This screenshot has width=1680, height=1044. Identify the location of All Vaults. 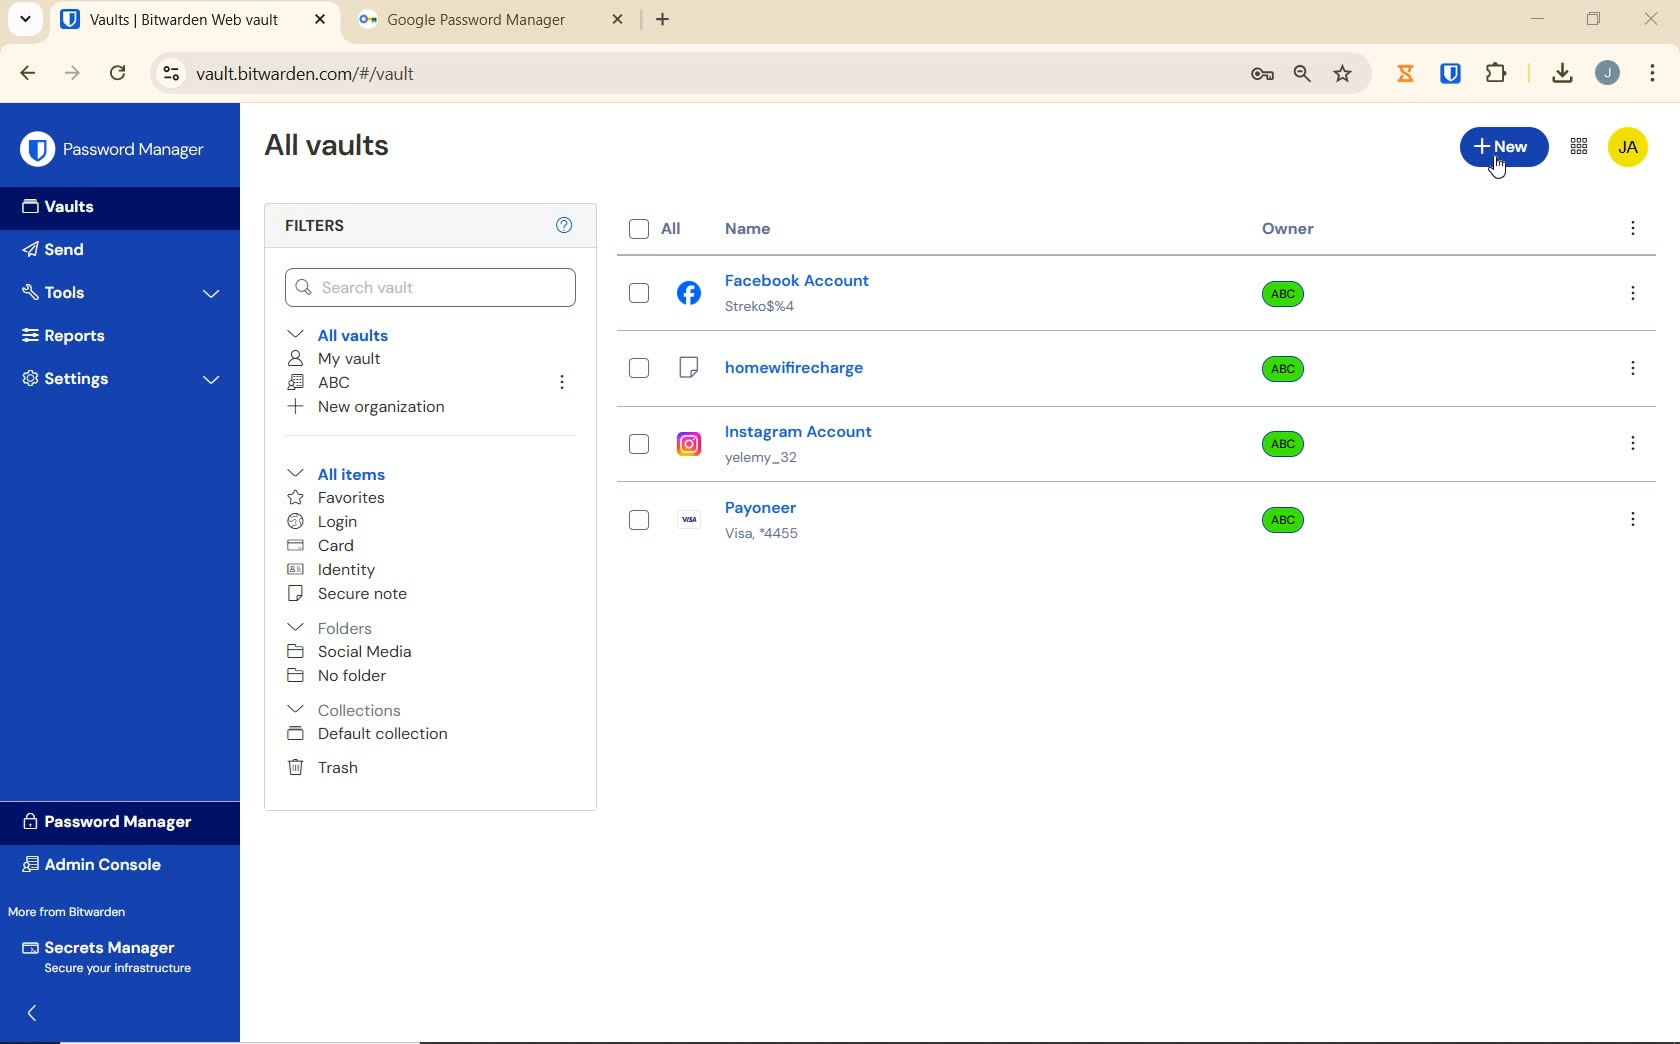
(332, 148).